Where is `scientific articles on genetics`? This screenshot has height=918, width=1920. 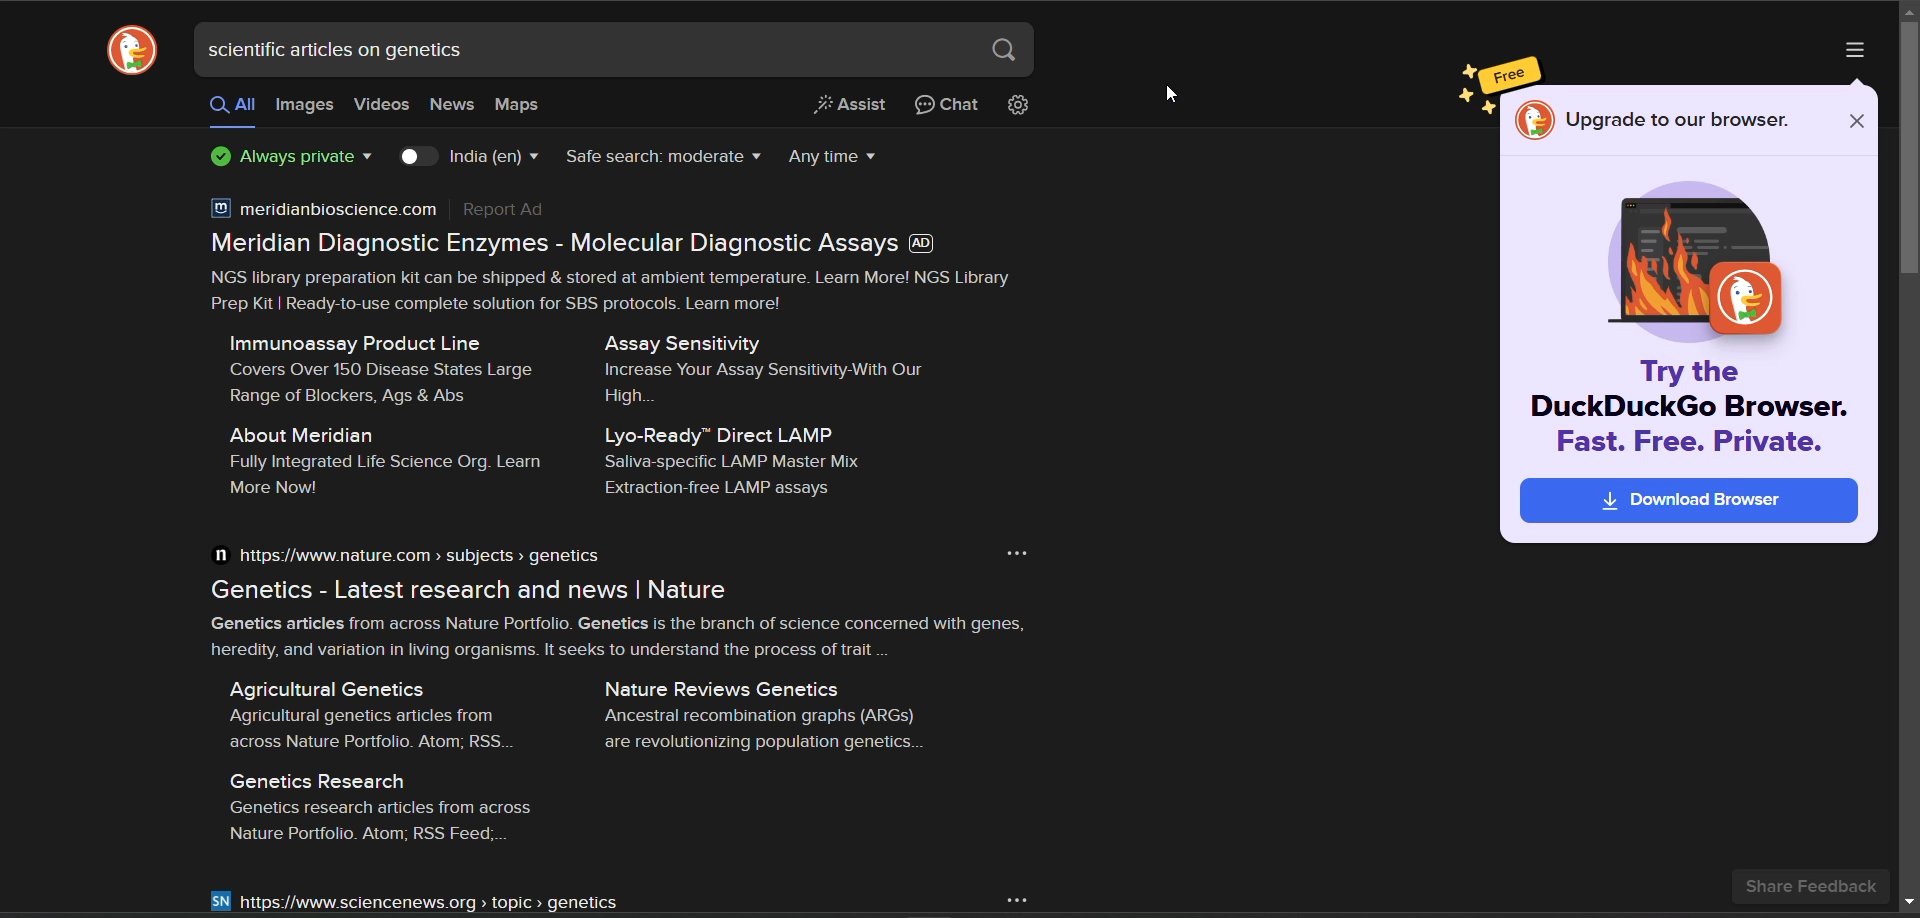
scientific articles on genetics is located at coordinates (352, 50).